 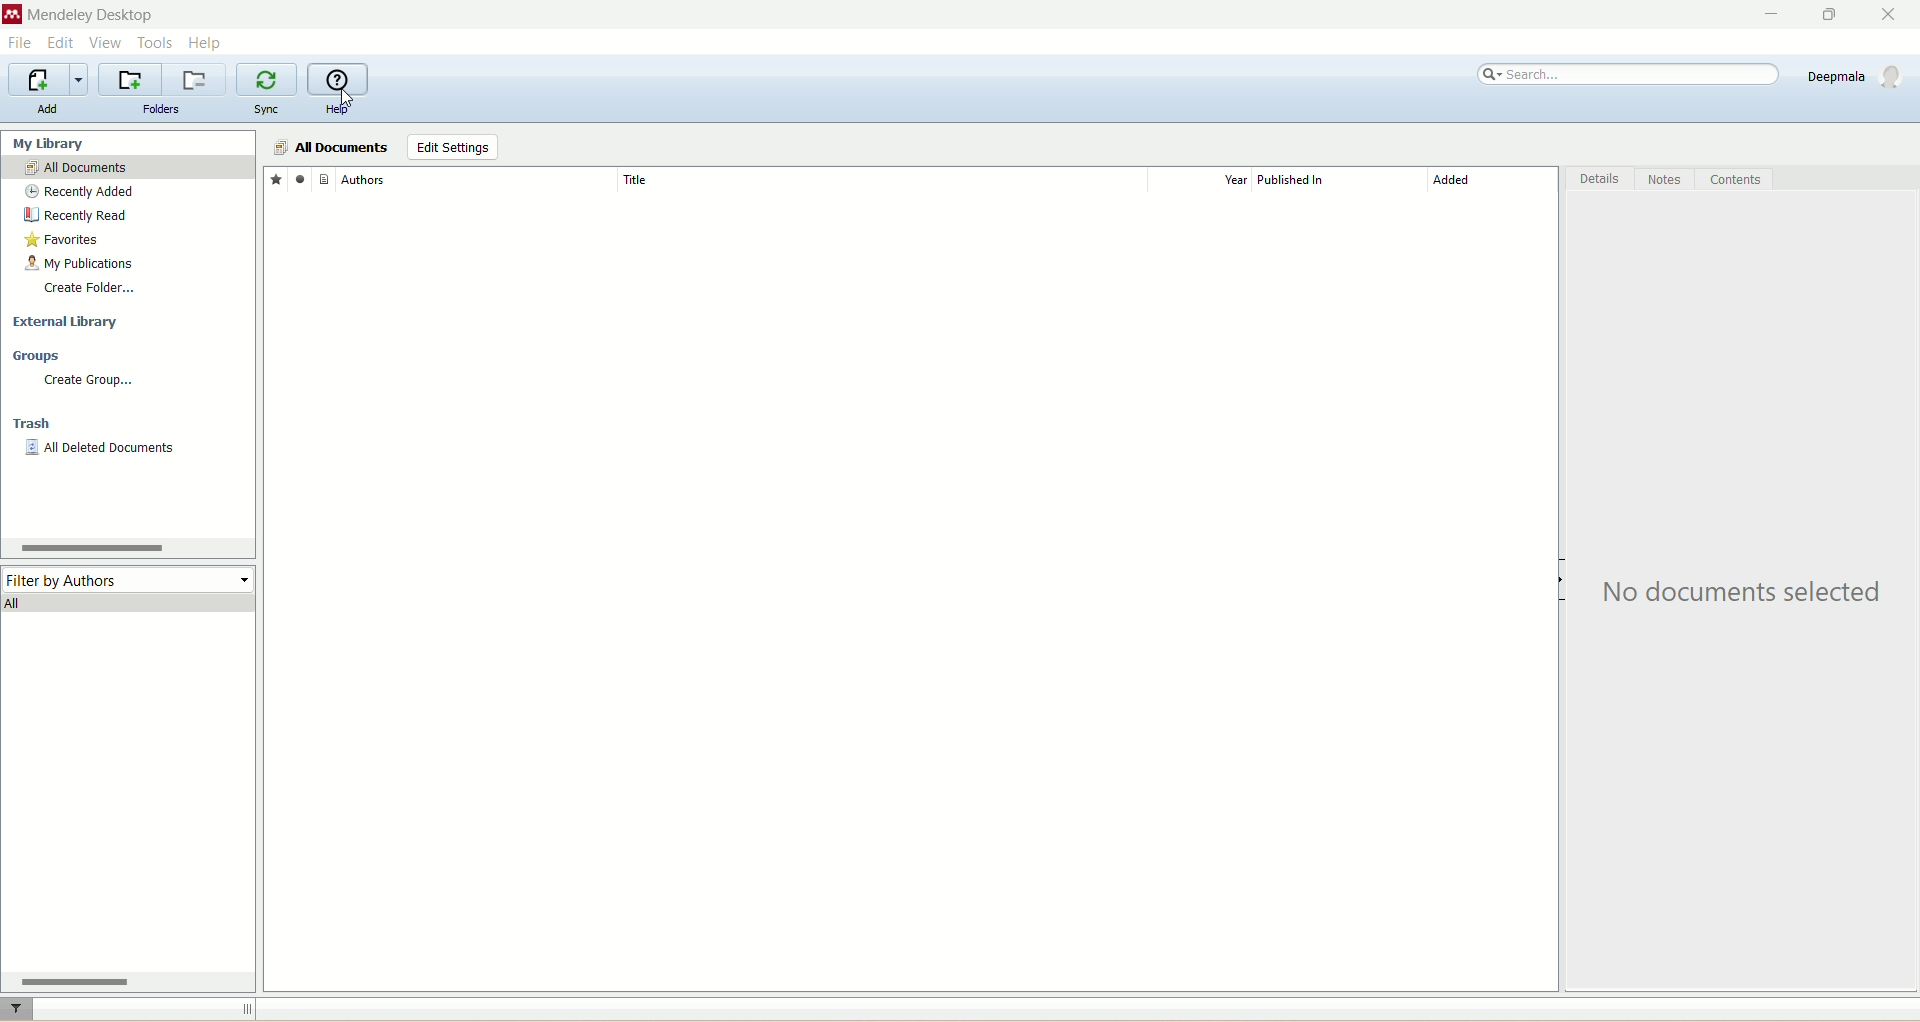 What do you see at coordinates (1831, 15) in the screenshot?
I see `maximize` at bounding box center [1831, 15].